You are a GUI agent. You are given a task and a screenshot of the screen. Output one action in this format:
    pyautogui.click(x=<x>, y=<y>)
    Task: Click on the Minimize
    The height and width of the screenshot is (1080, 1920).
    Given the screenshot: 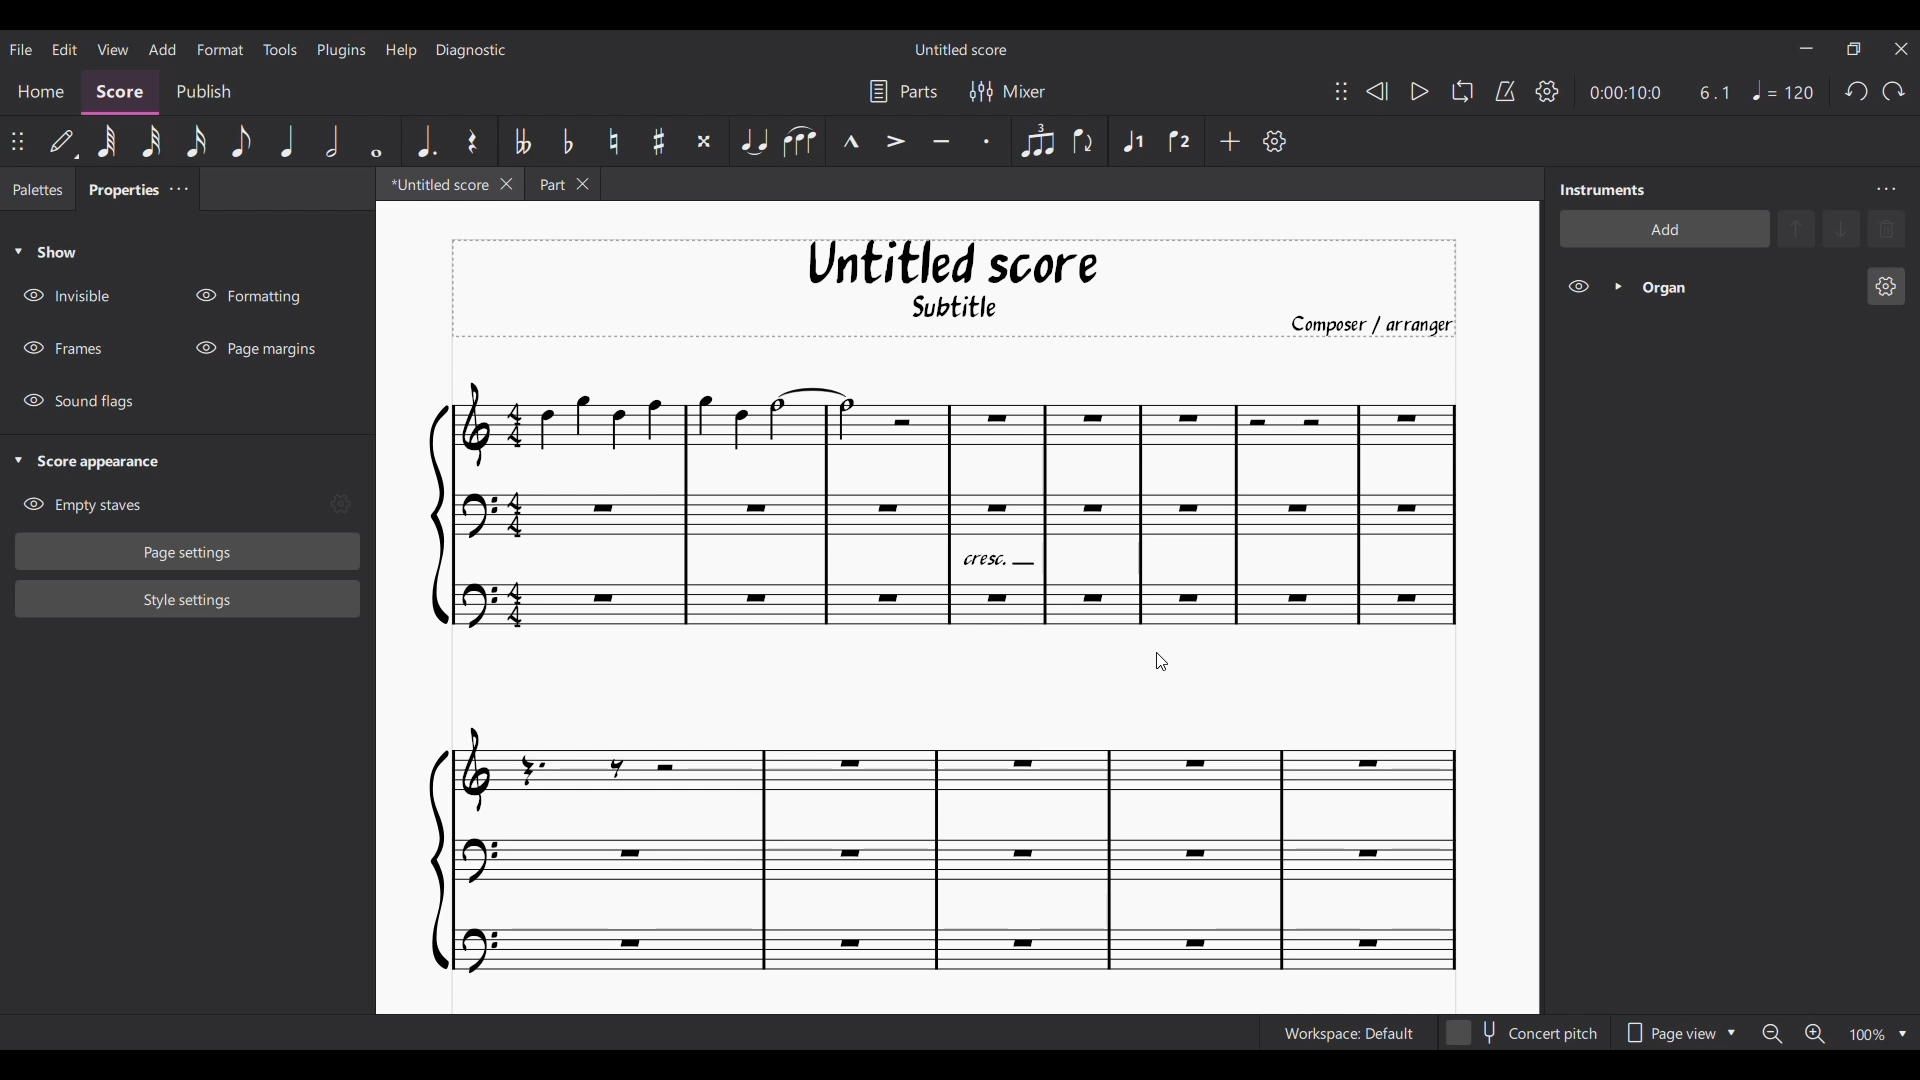 What is the action you would take?
    pyautogui.click(x=1806, y=48)
    